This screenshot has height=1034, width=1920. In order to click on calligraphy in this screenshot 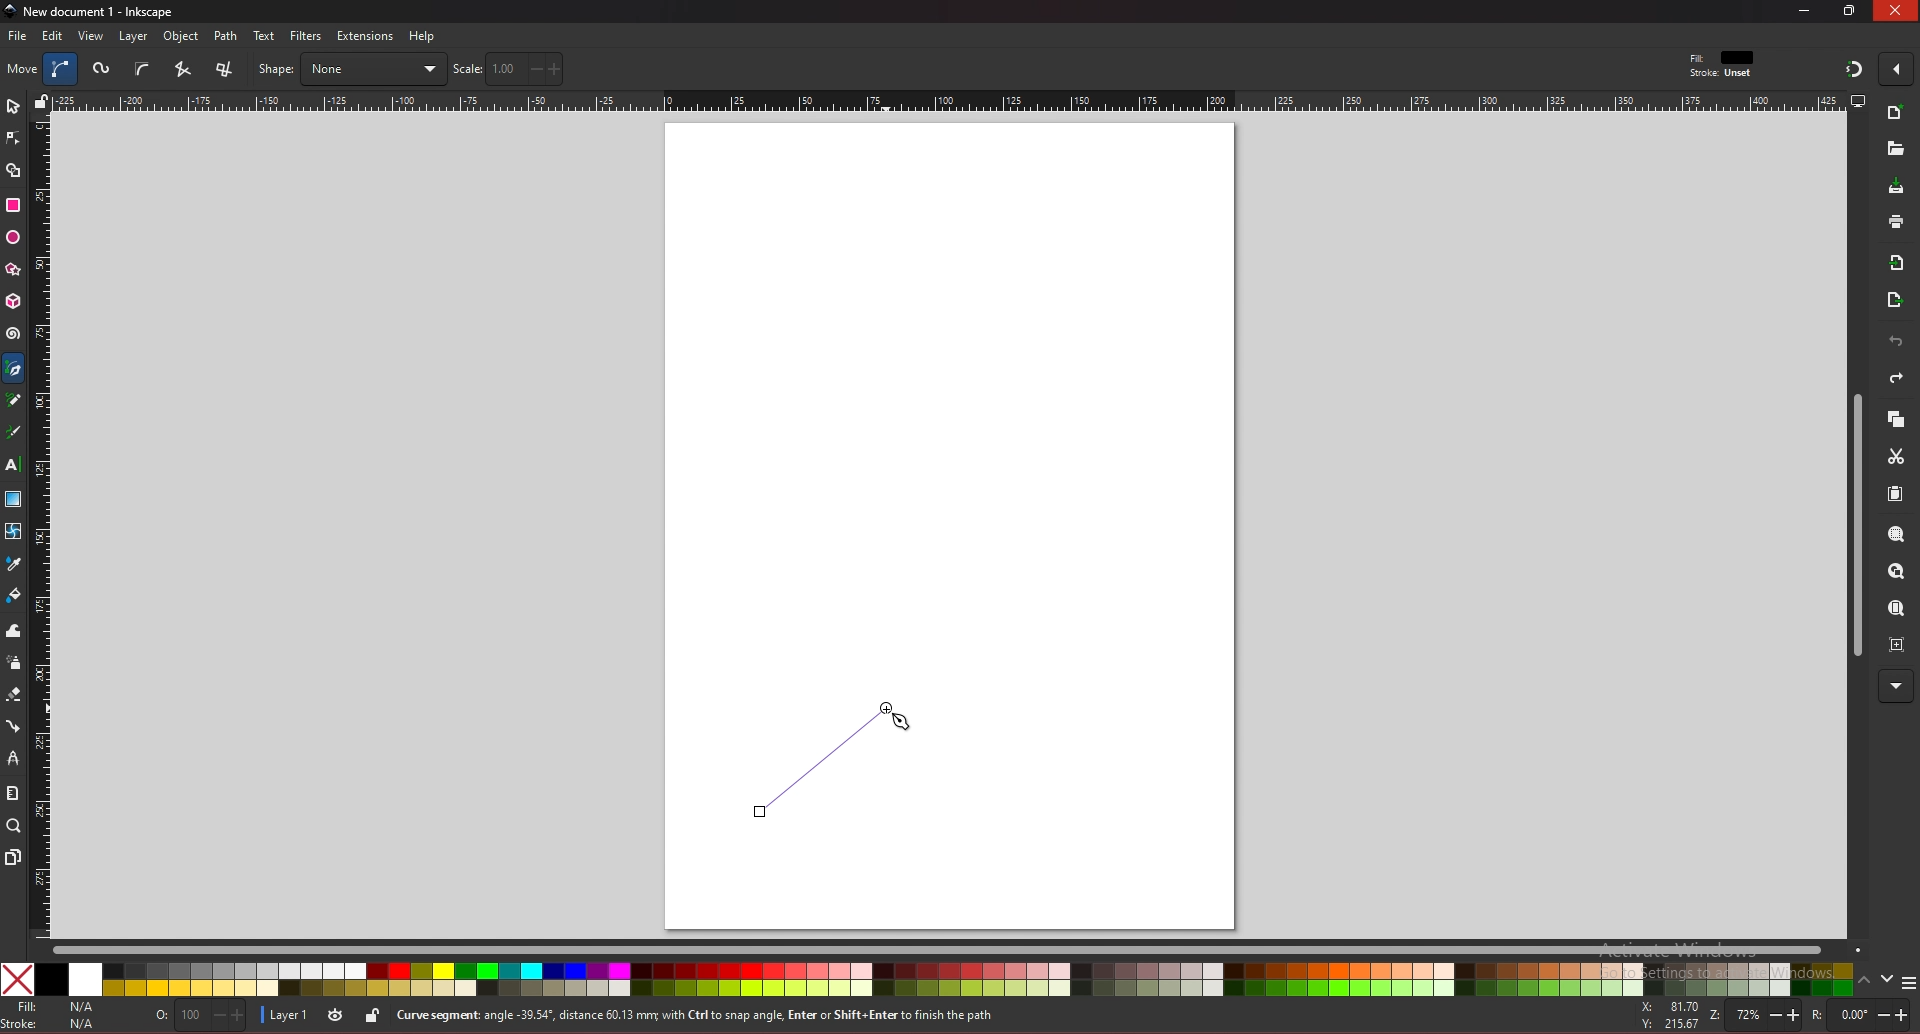, I will do `click(17, 434)`.